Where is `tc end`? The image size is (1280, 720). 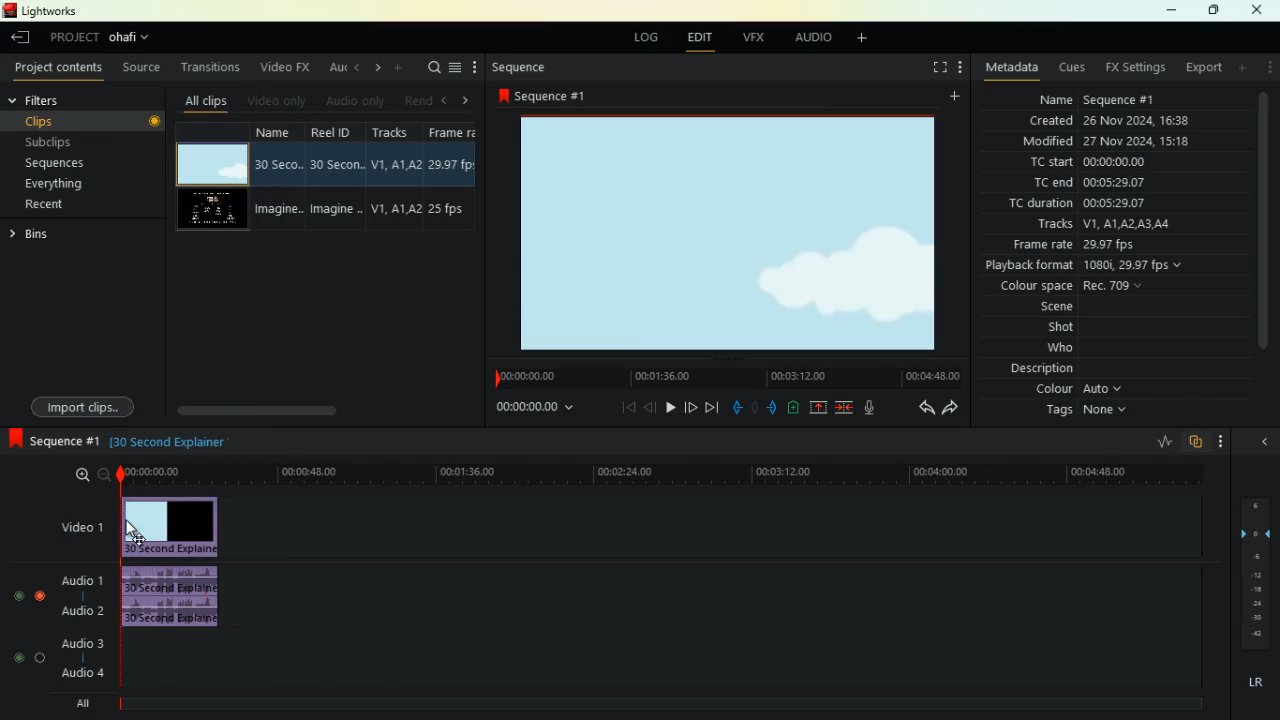 tc end is located at coordinates (1093, 184).